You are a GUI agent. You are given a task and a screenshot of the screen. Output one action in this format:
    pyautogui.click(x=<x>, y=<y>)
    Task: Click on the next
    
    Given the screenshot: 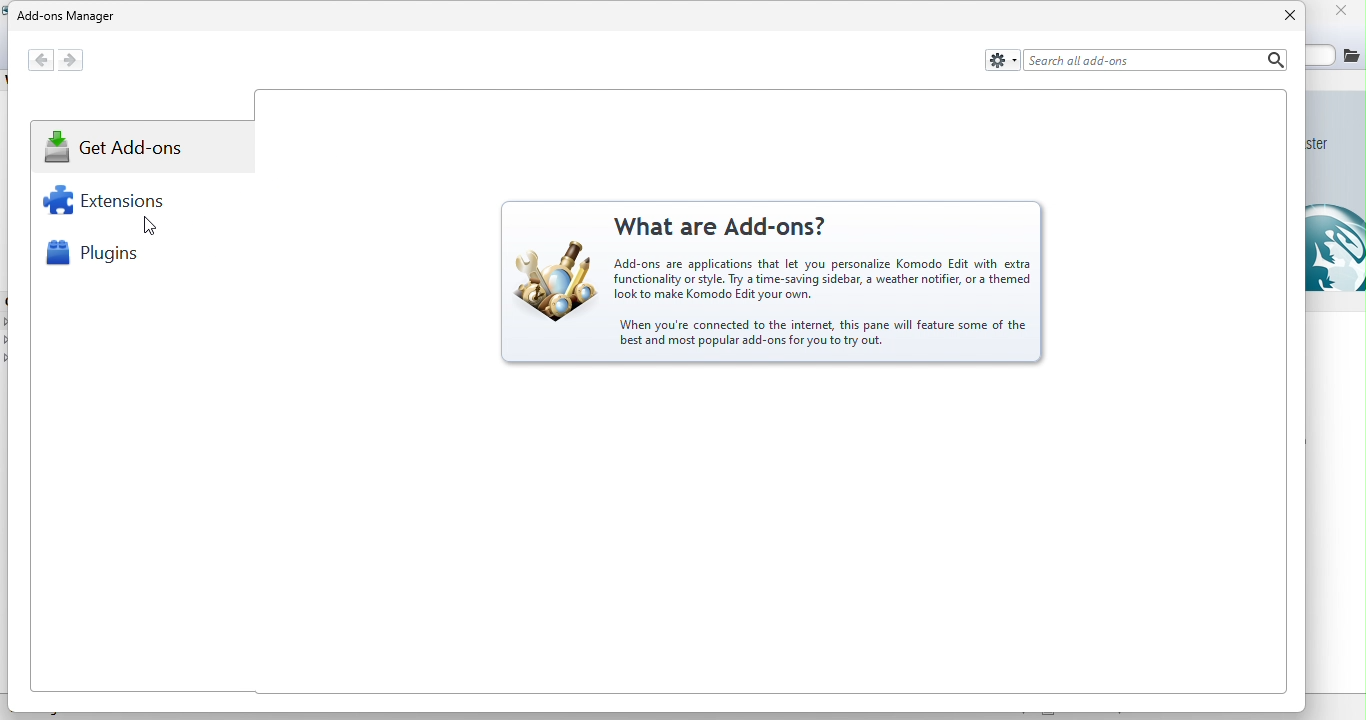 What is the action you would take?
    pyautogui.click(x=80, y=59)
    